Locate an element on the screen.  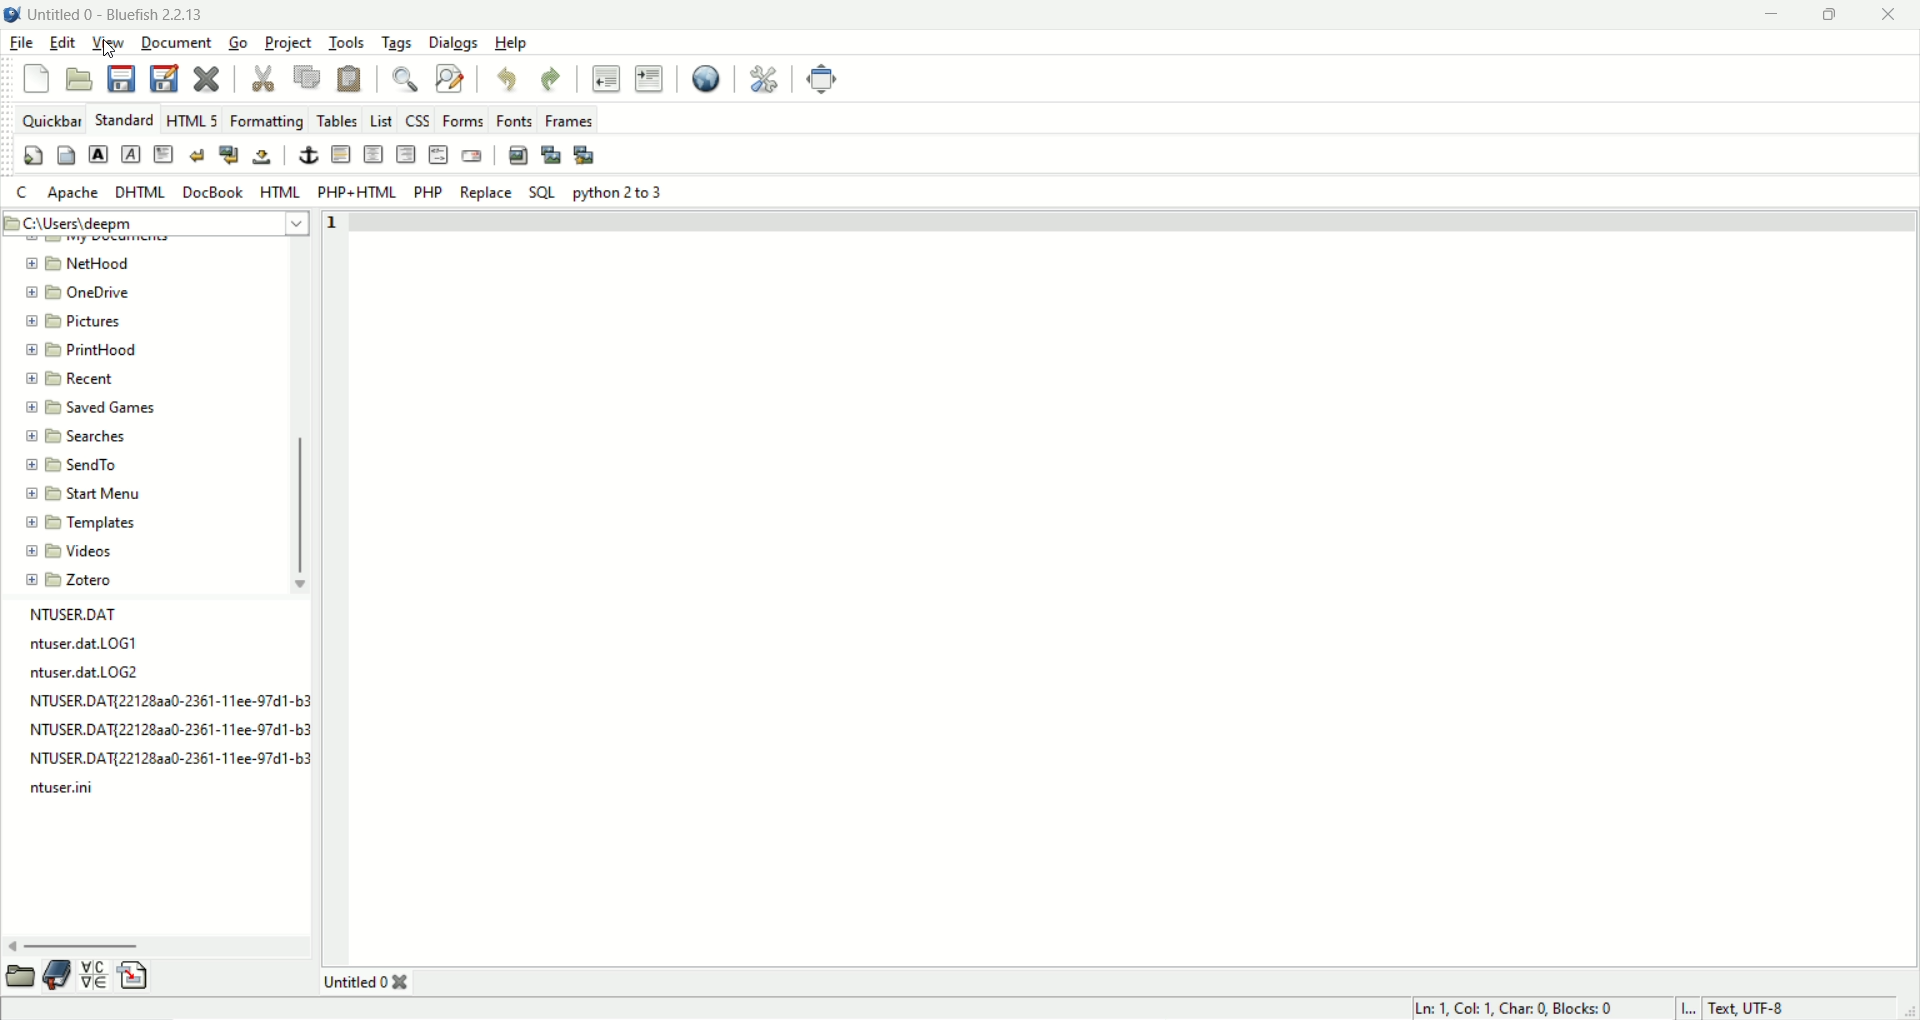
pictures is located at coordinates (76, 320).